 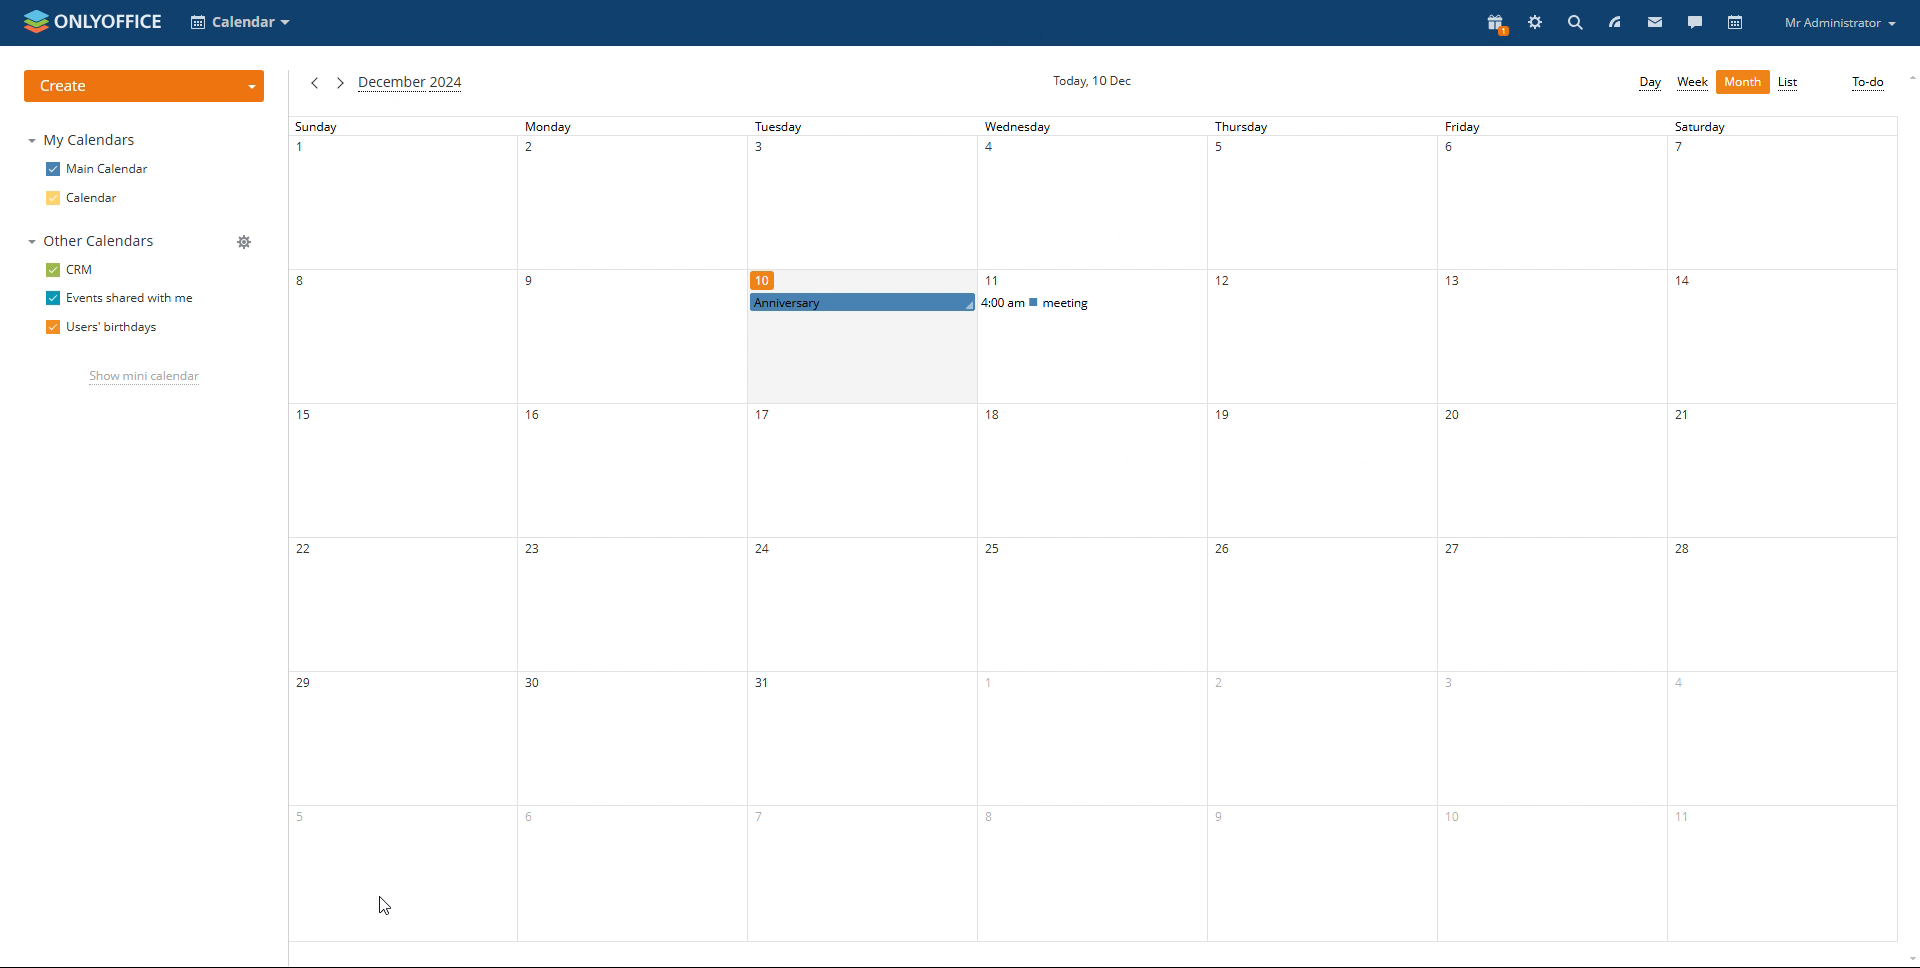 I want to click on events shared with me, so click(x=124, y=297).